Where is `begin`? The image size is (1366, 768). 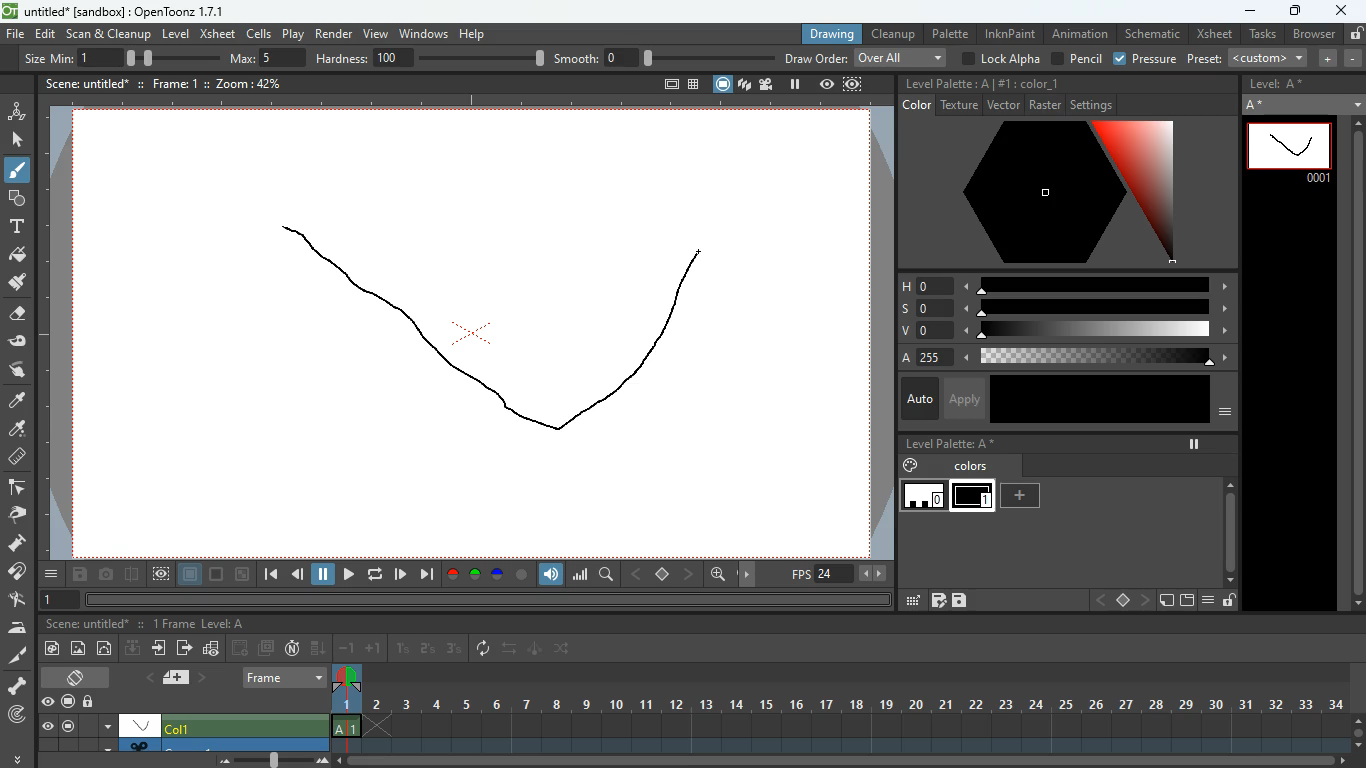 begin is located at coordinates (270, 576).